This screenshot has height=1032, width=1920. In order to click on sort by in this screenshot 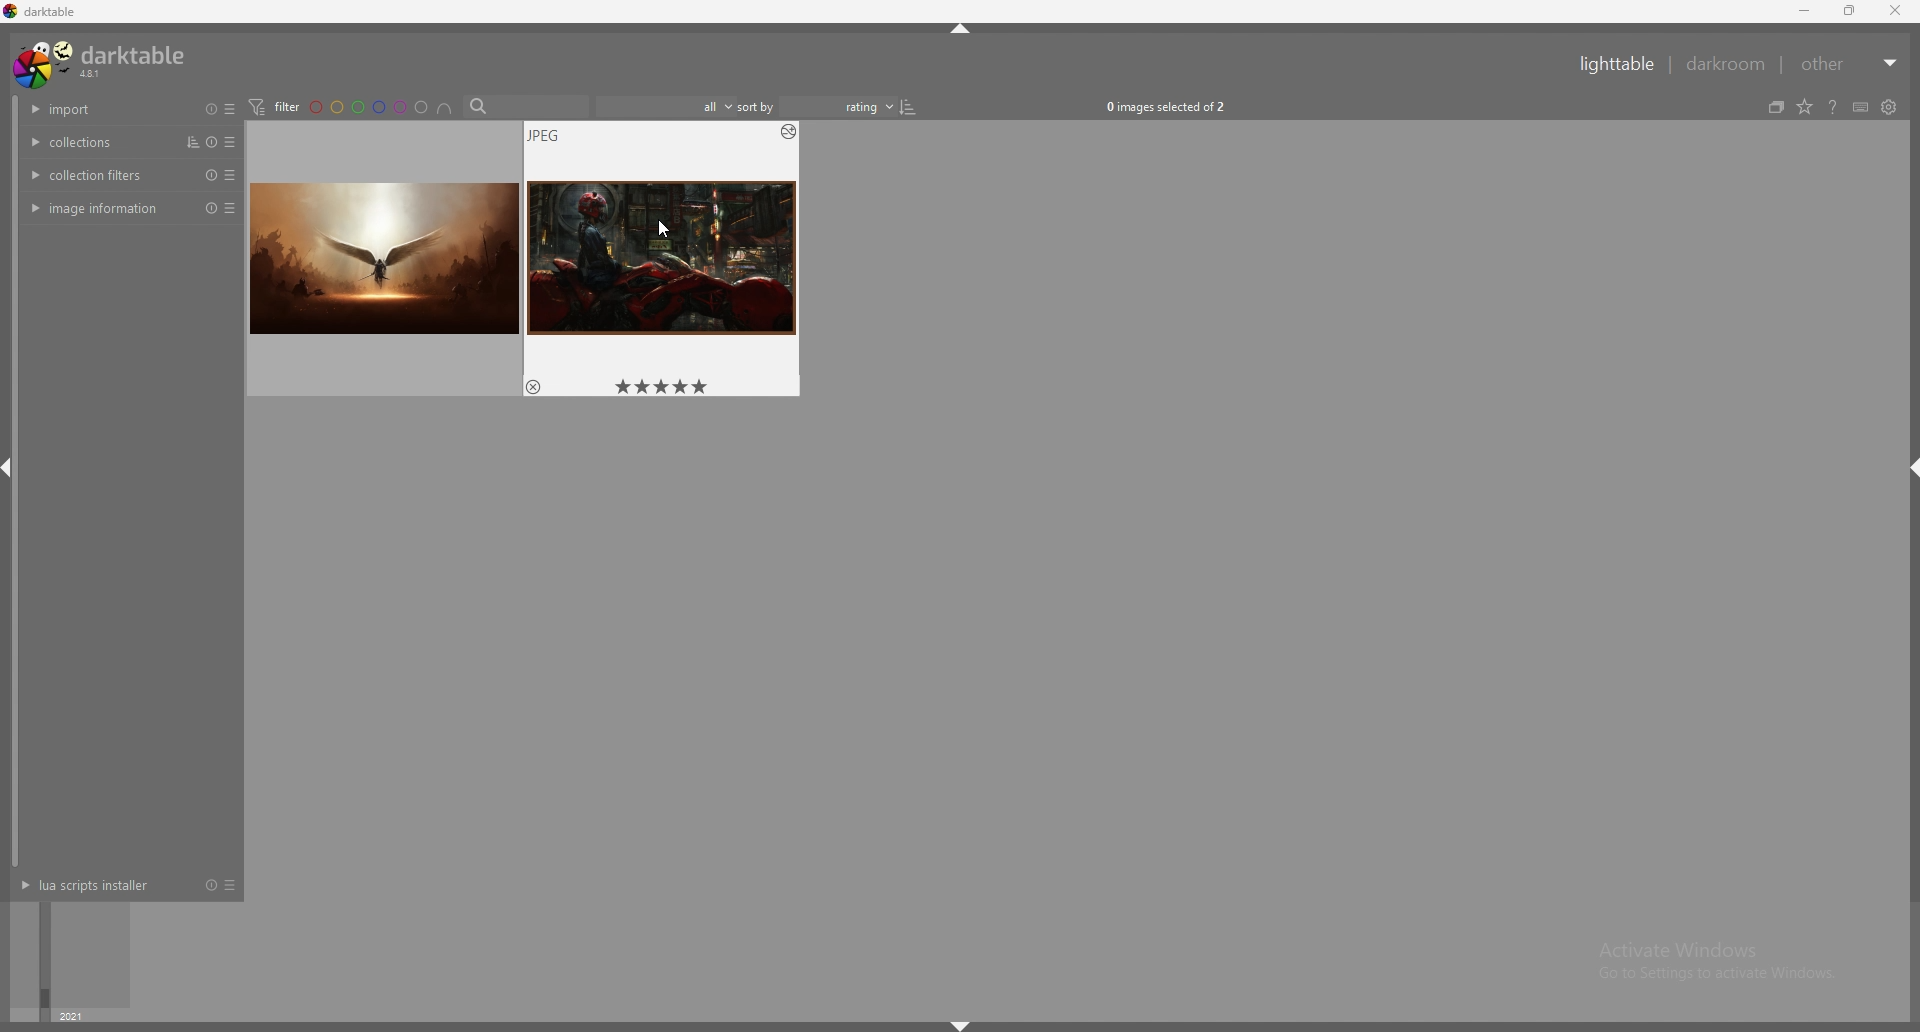, I will do `click(757, 106)`.